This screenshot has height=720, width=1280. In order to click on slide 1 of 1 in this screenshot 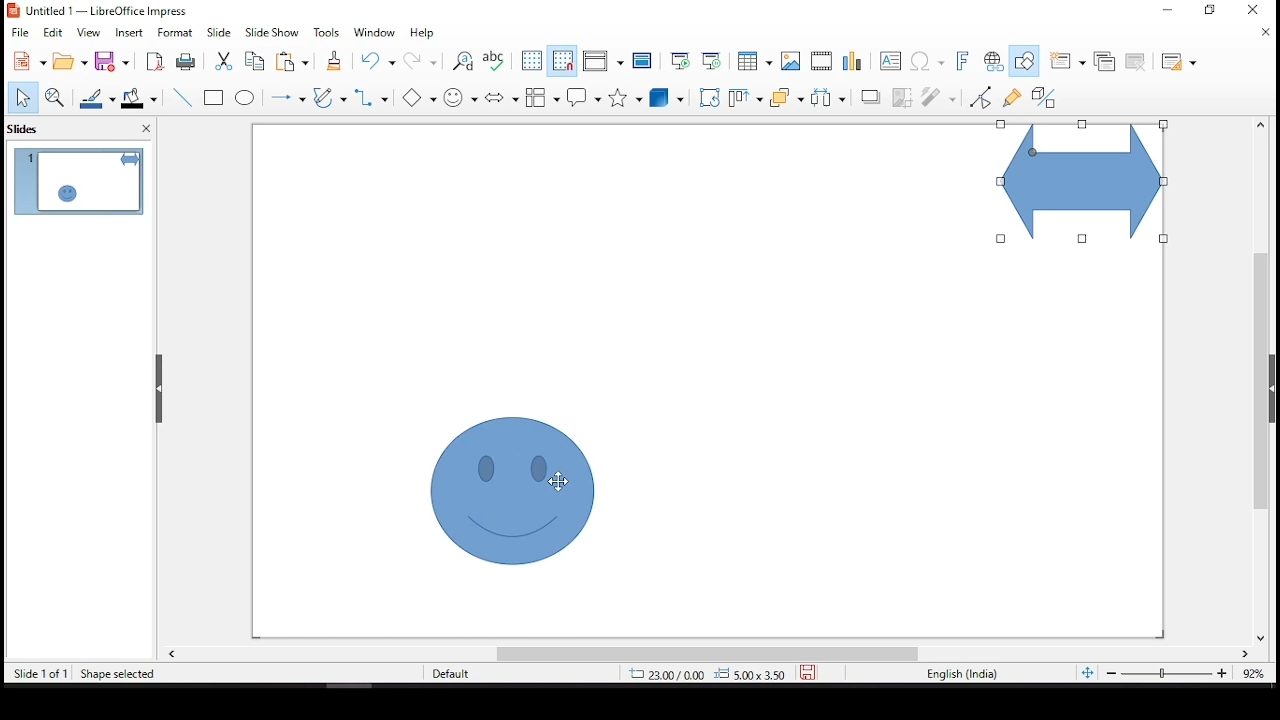, I will do `click(41, 675)`.